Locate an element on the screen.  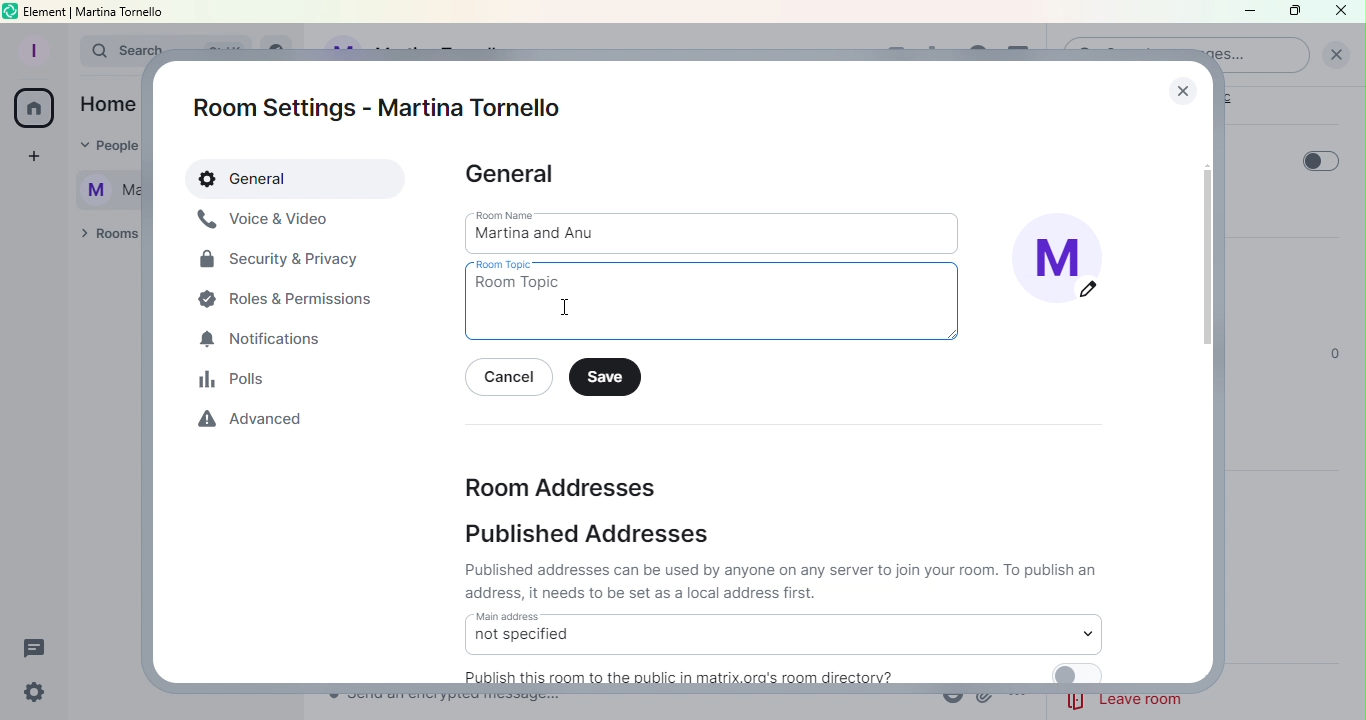
Threads is located at coordinates (39, 644).